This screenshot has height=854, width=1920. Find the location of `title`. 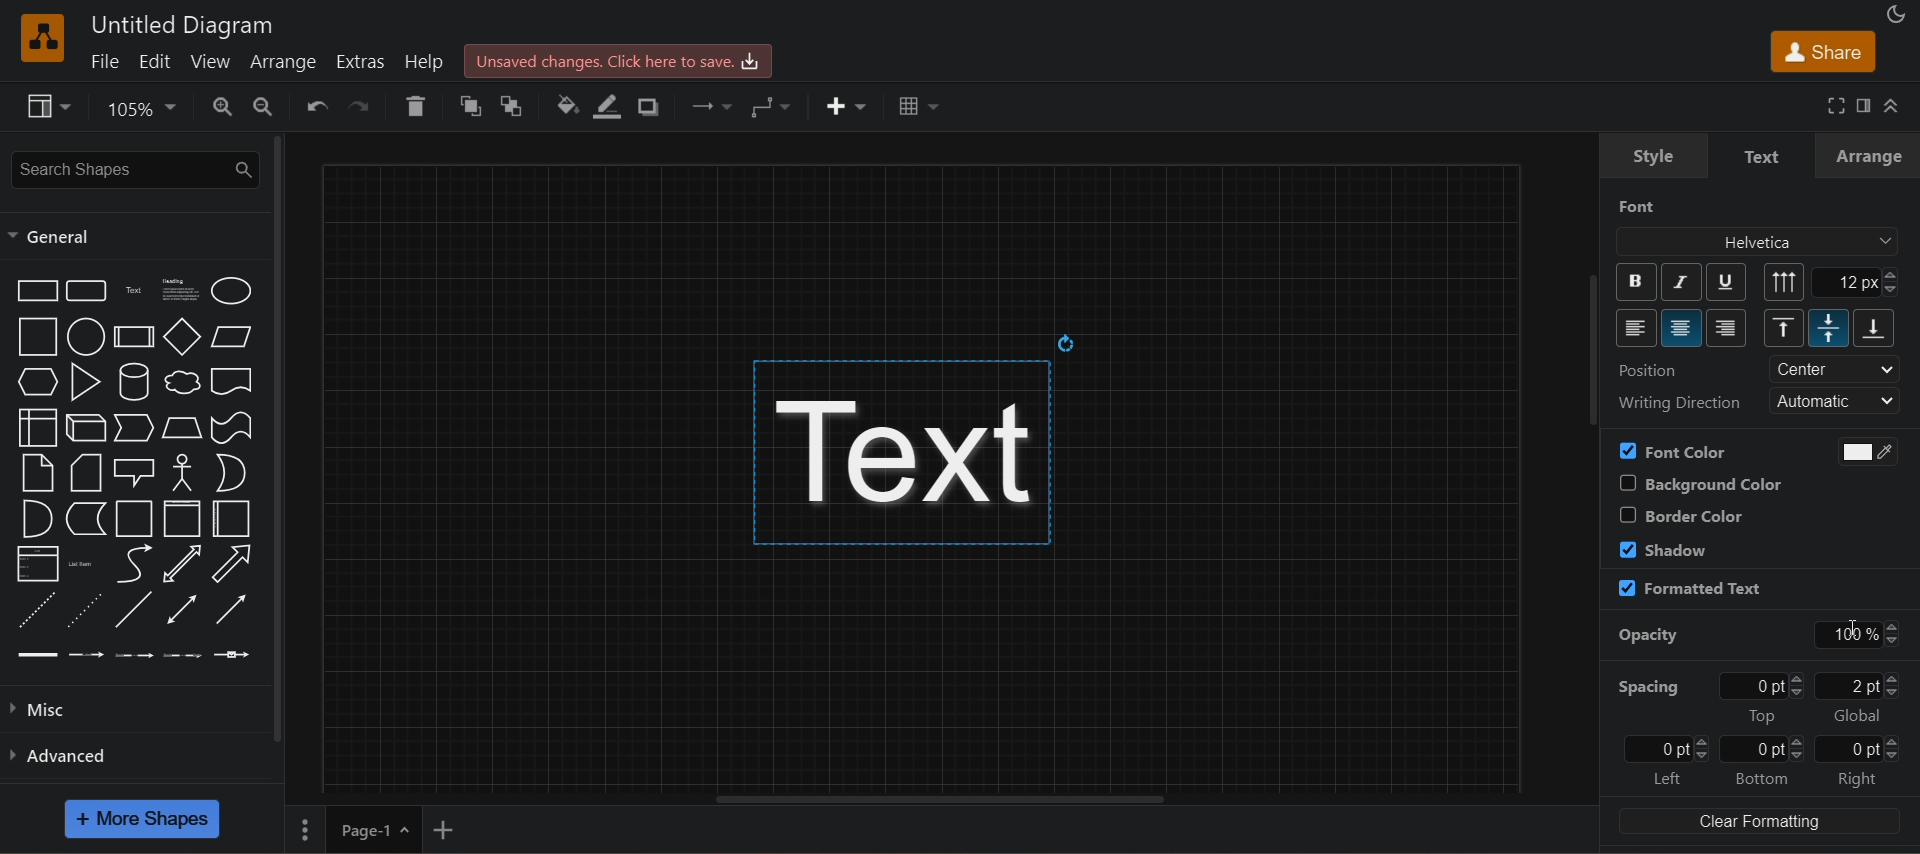

title is located at coordinates (183, 25).